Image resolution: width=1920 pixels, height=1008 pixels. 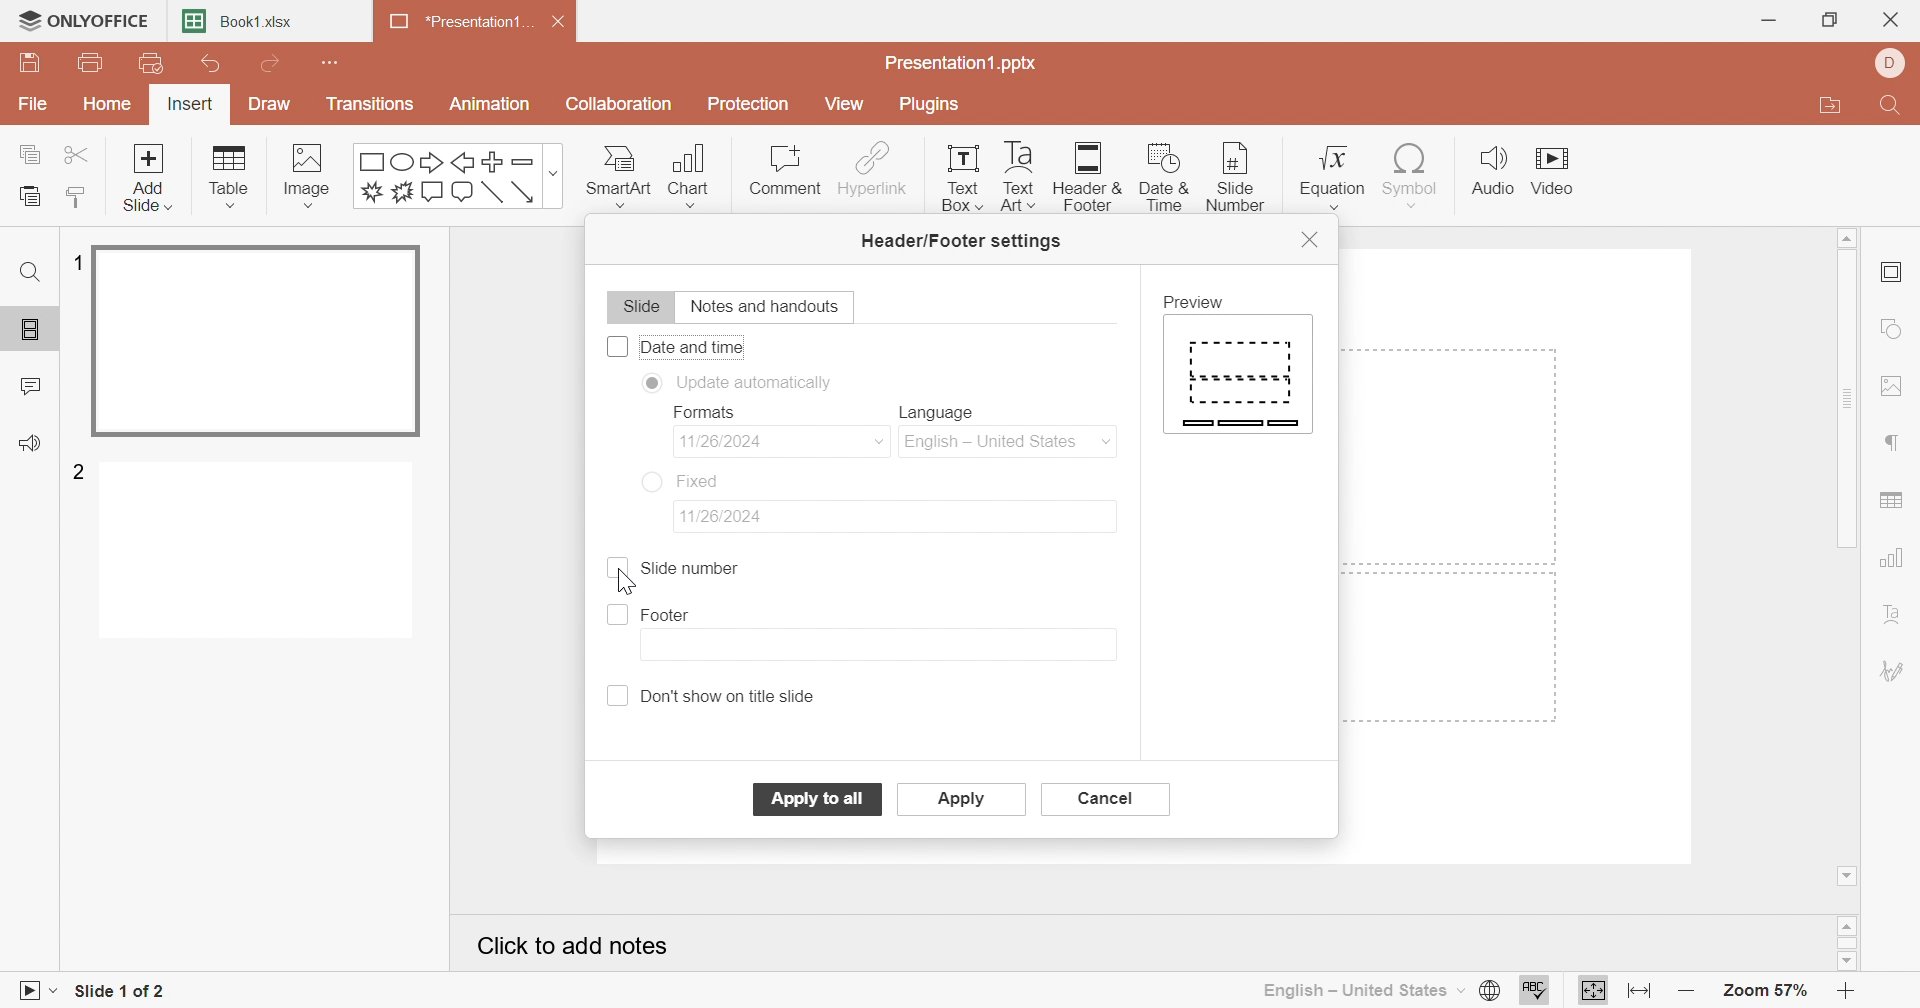 What do you see at coordinates (706, 482) in the screenshot?
I see `Fixed` at bounding box center [706, 482].